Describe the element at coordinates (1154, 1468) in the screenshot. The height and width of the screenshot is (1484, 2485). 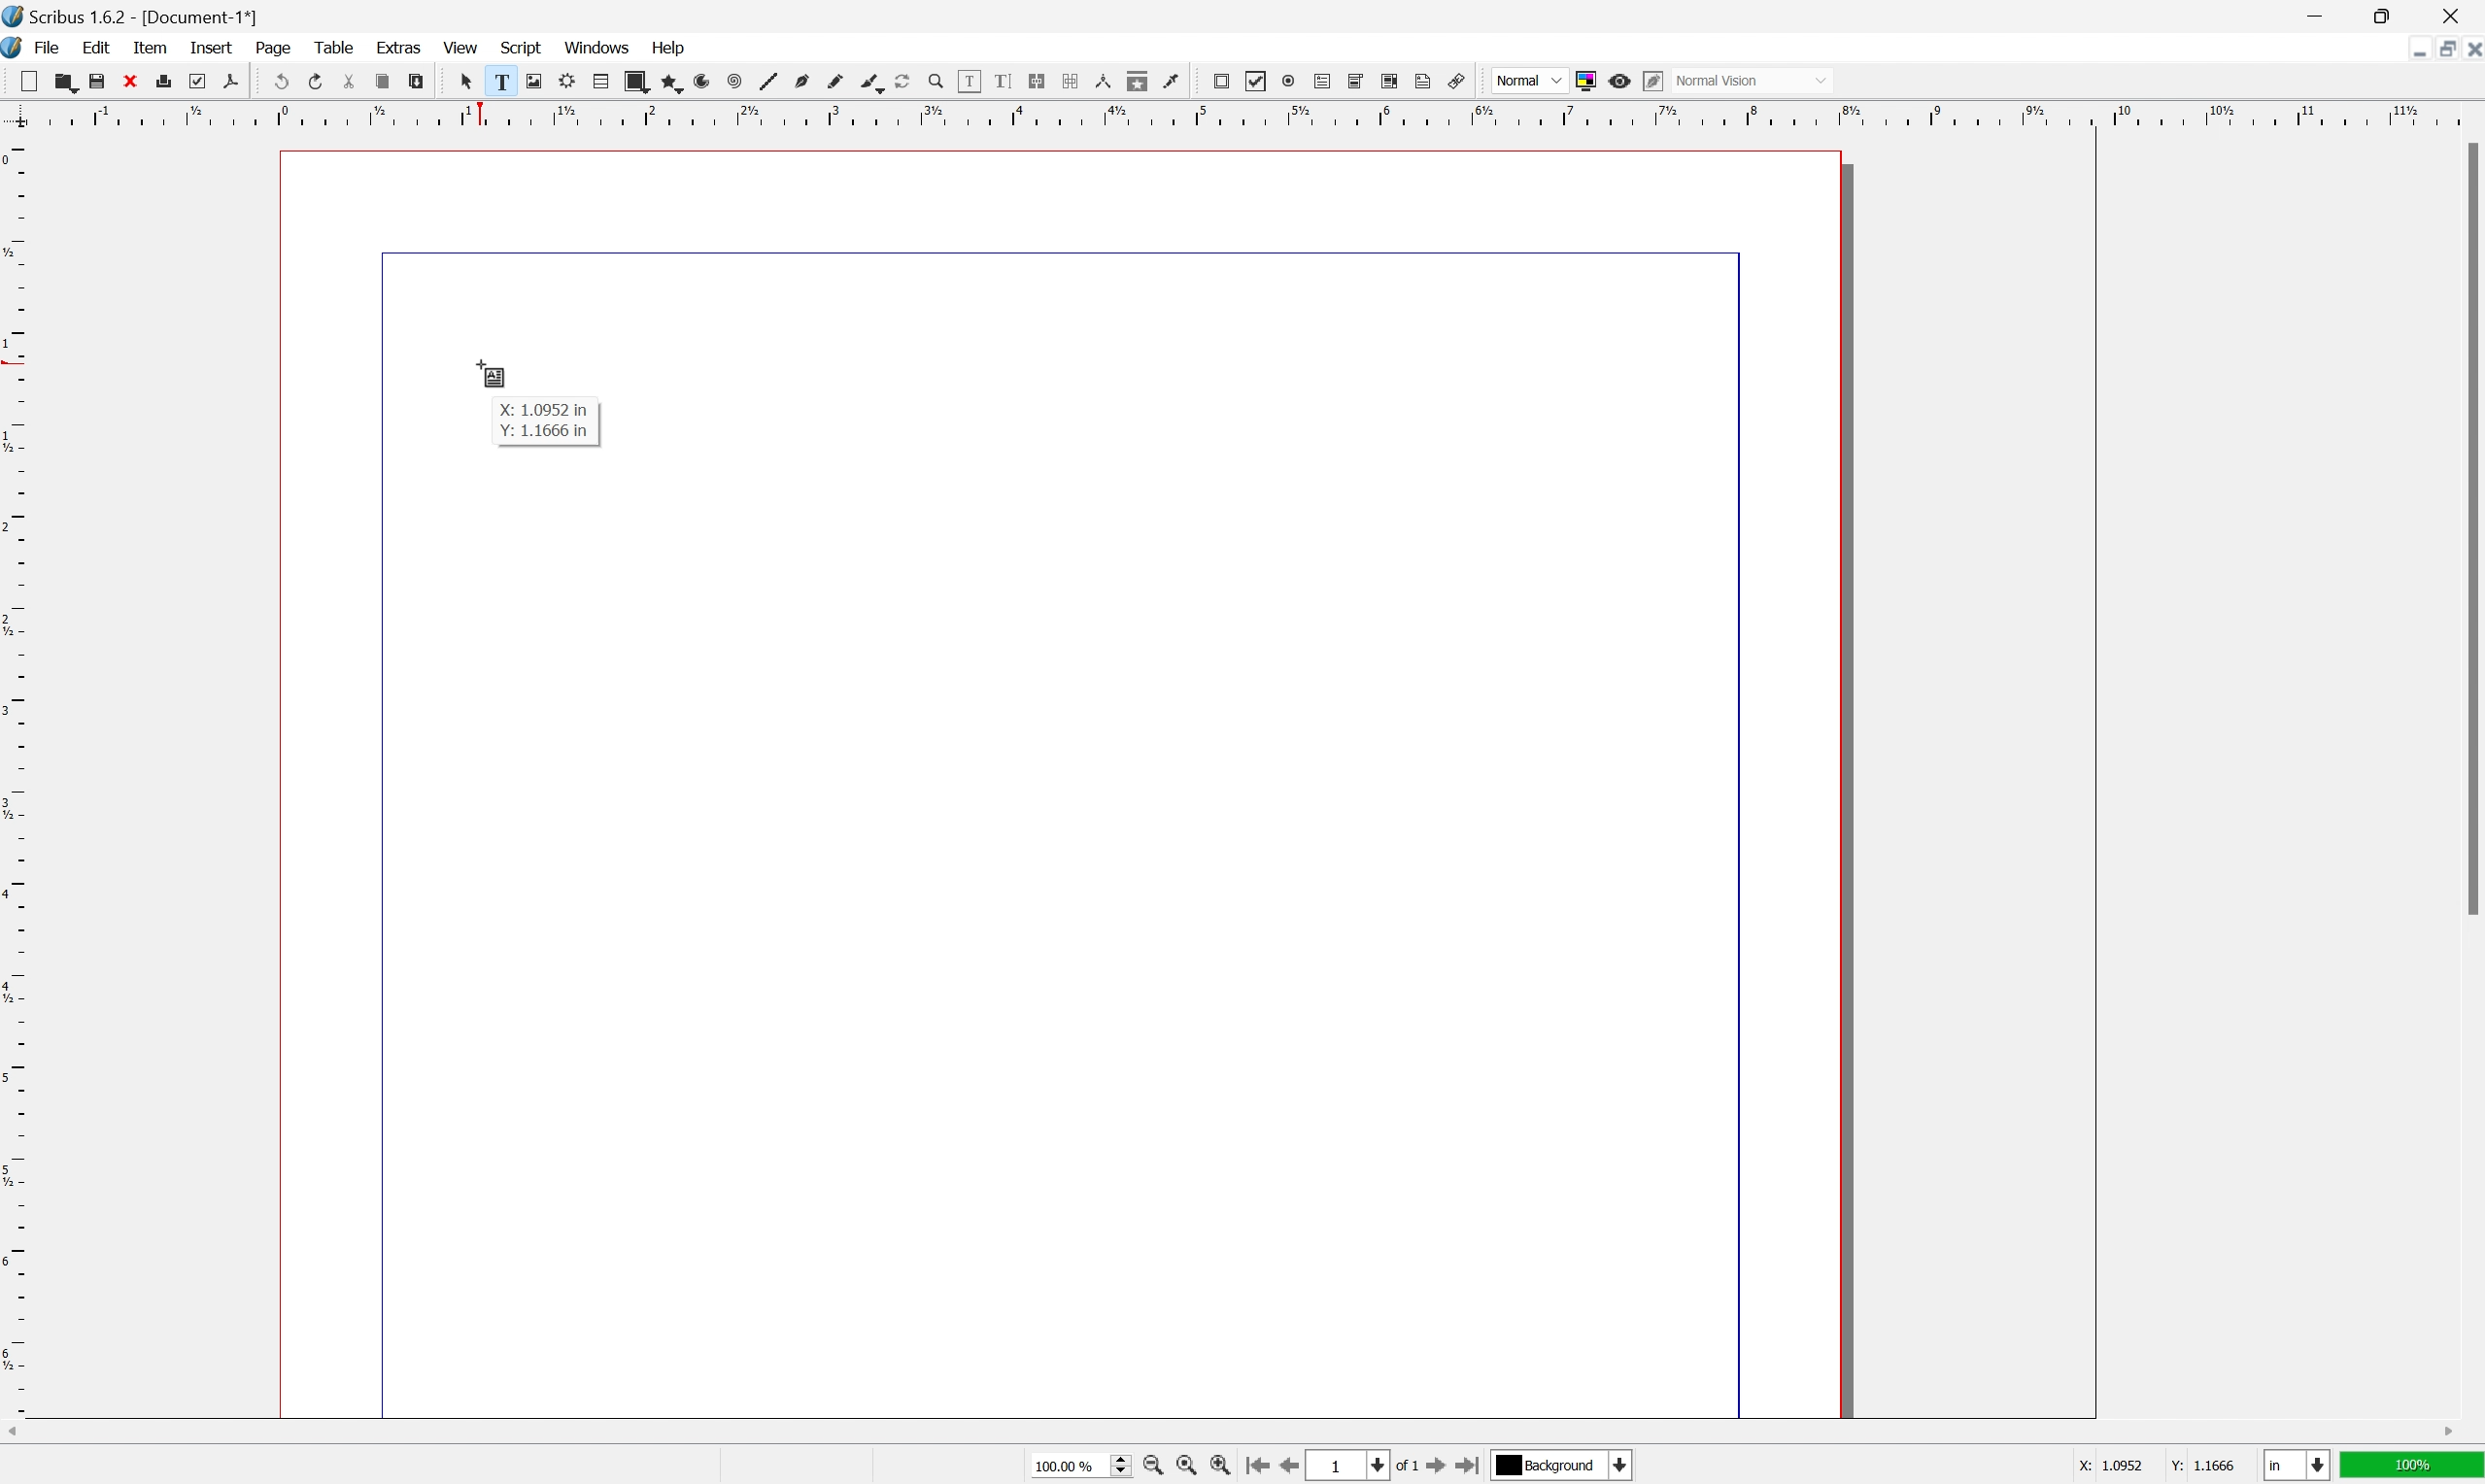
I see `zoom in` at that location.